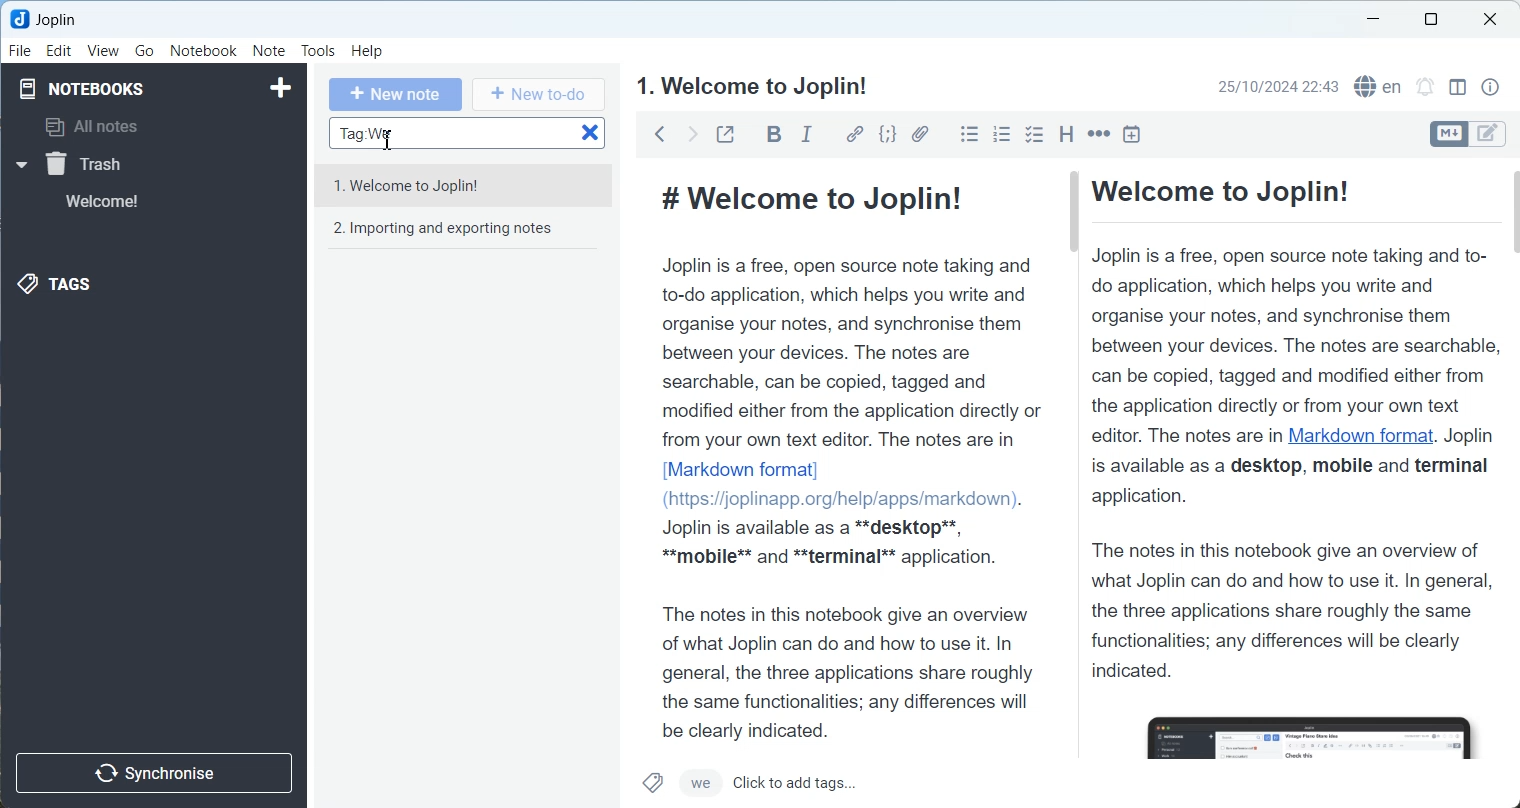  Describe the element at coordinates (461, 234) in the screenshot. I see `importing and exporting Notes` at that location.